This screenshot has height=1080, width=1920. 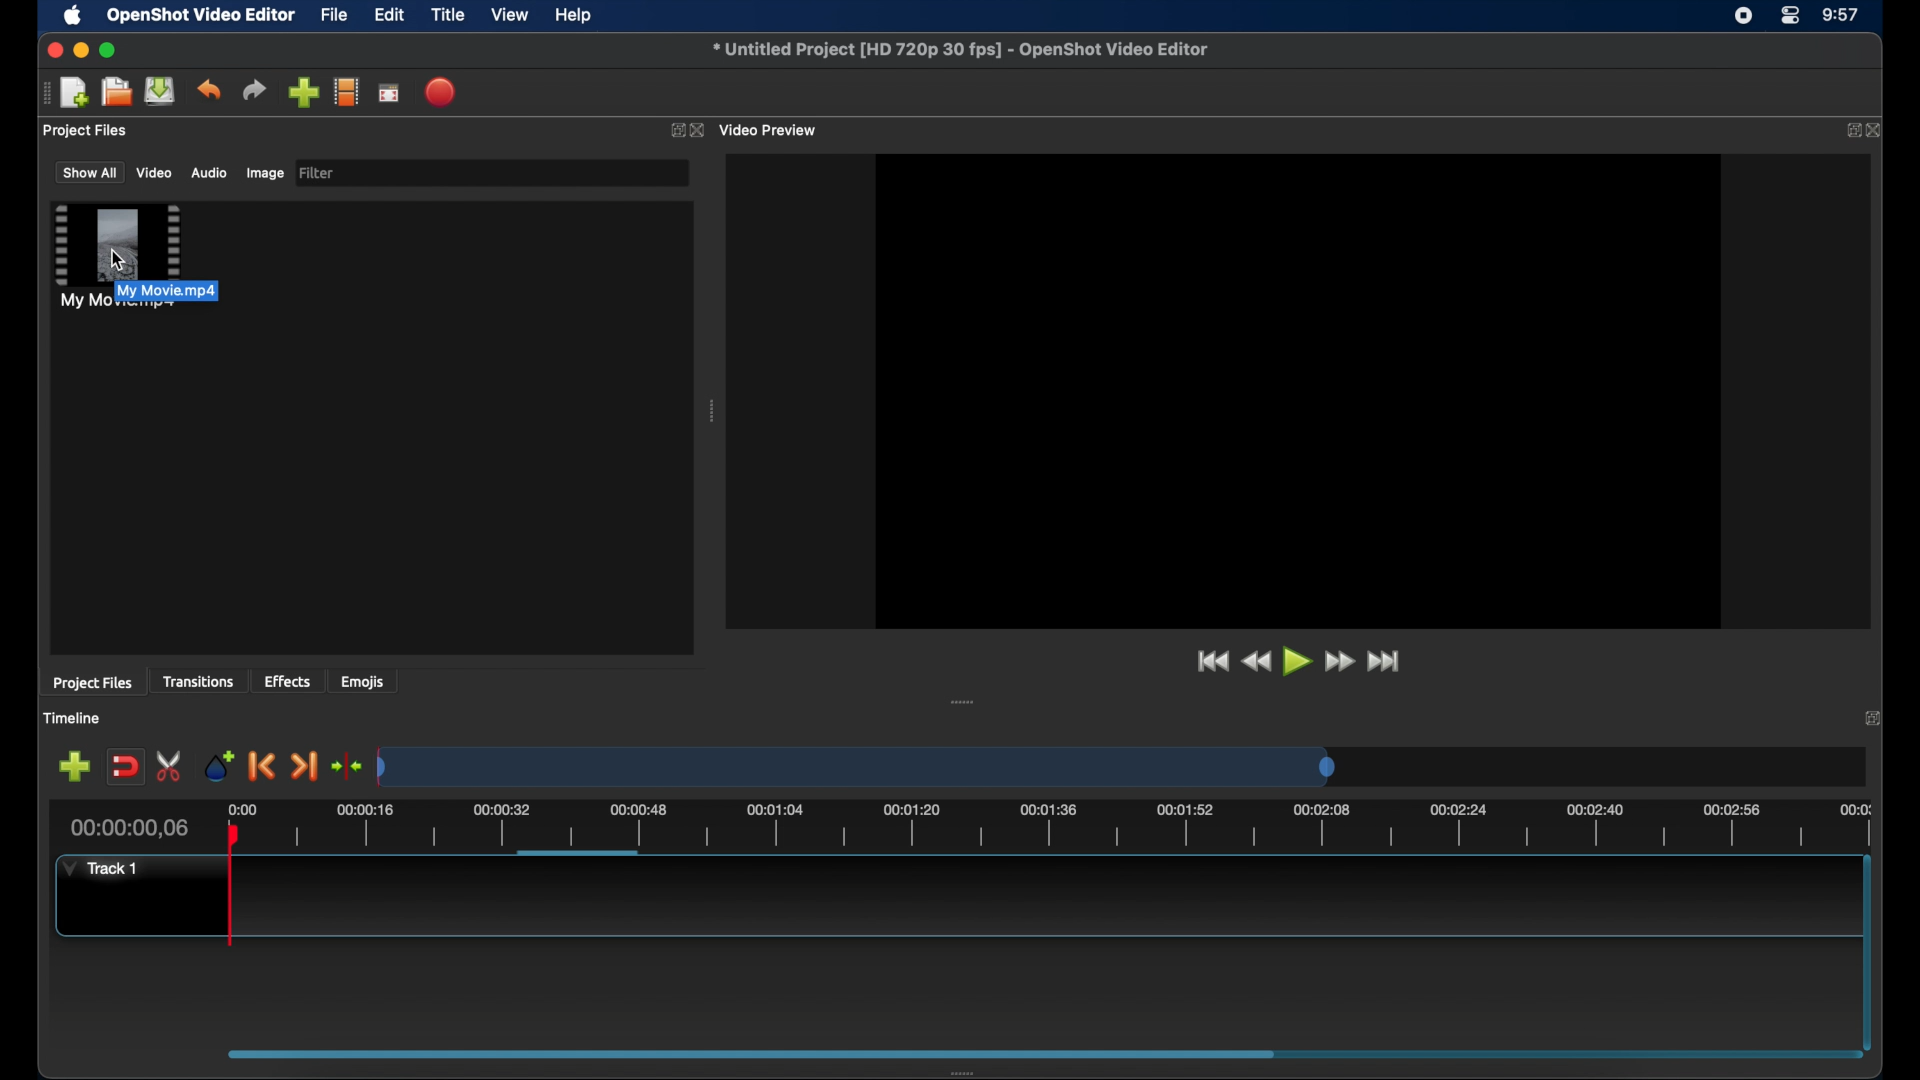 What do you see at coordinates (1876, 130) in the screenshot?
I see `close` at bounding box center [1876, 130].